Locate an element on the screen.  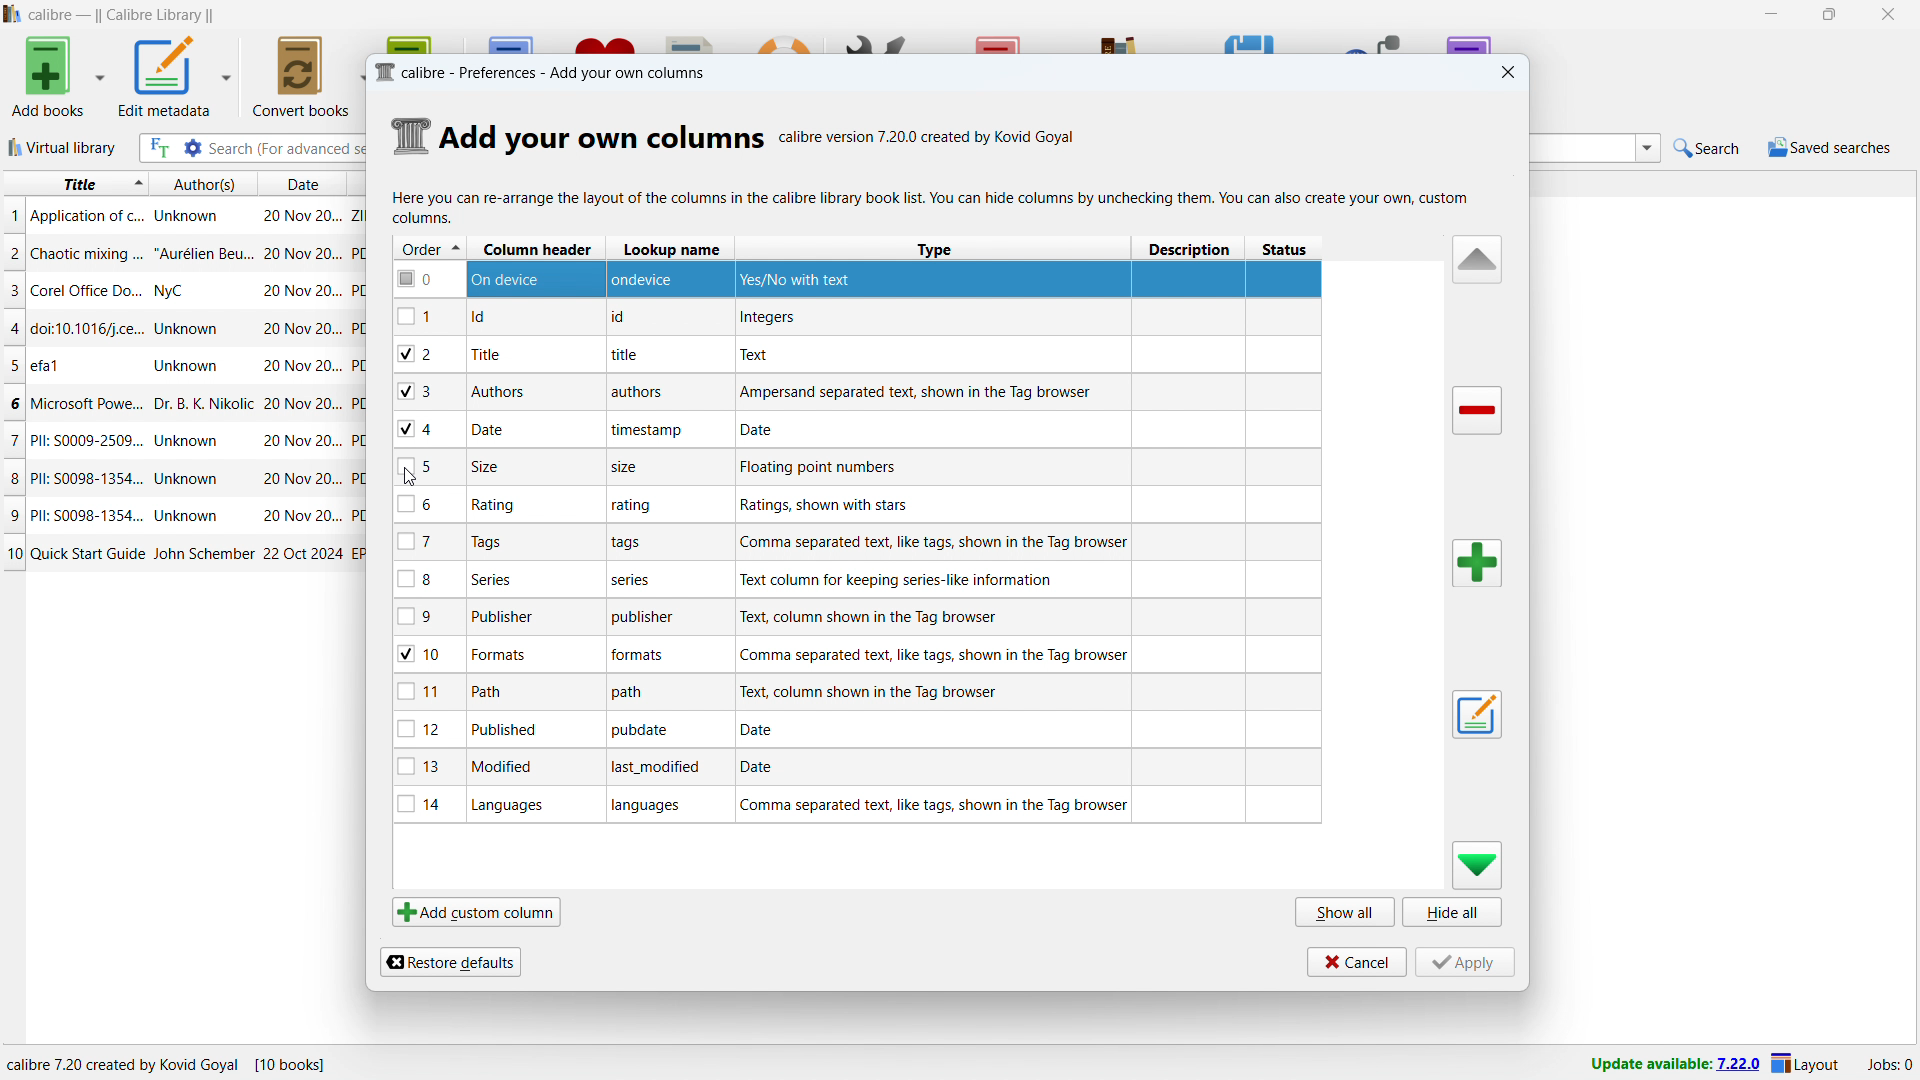
4 is located at coordinates (427, 431).